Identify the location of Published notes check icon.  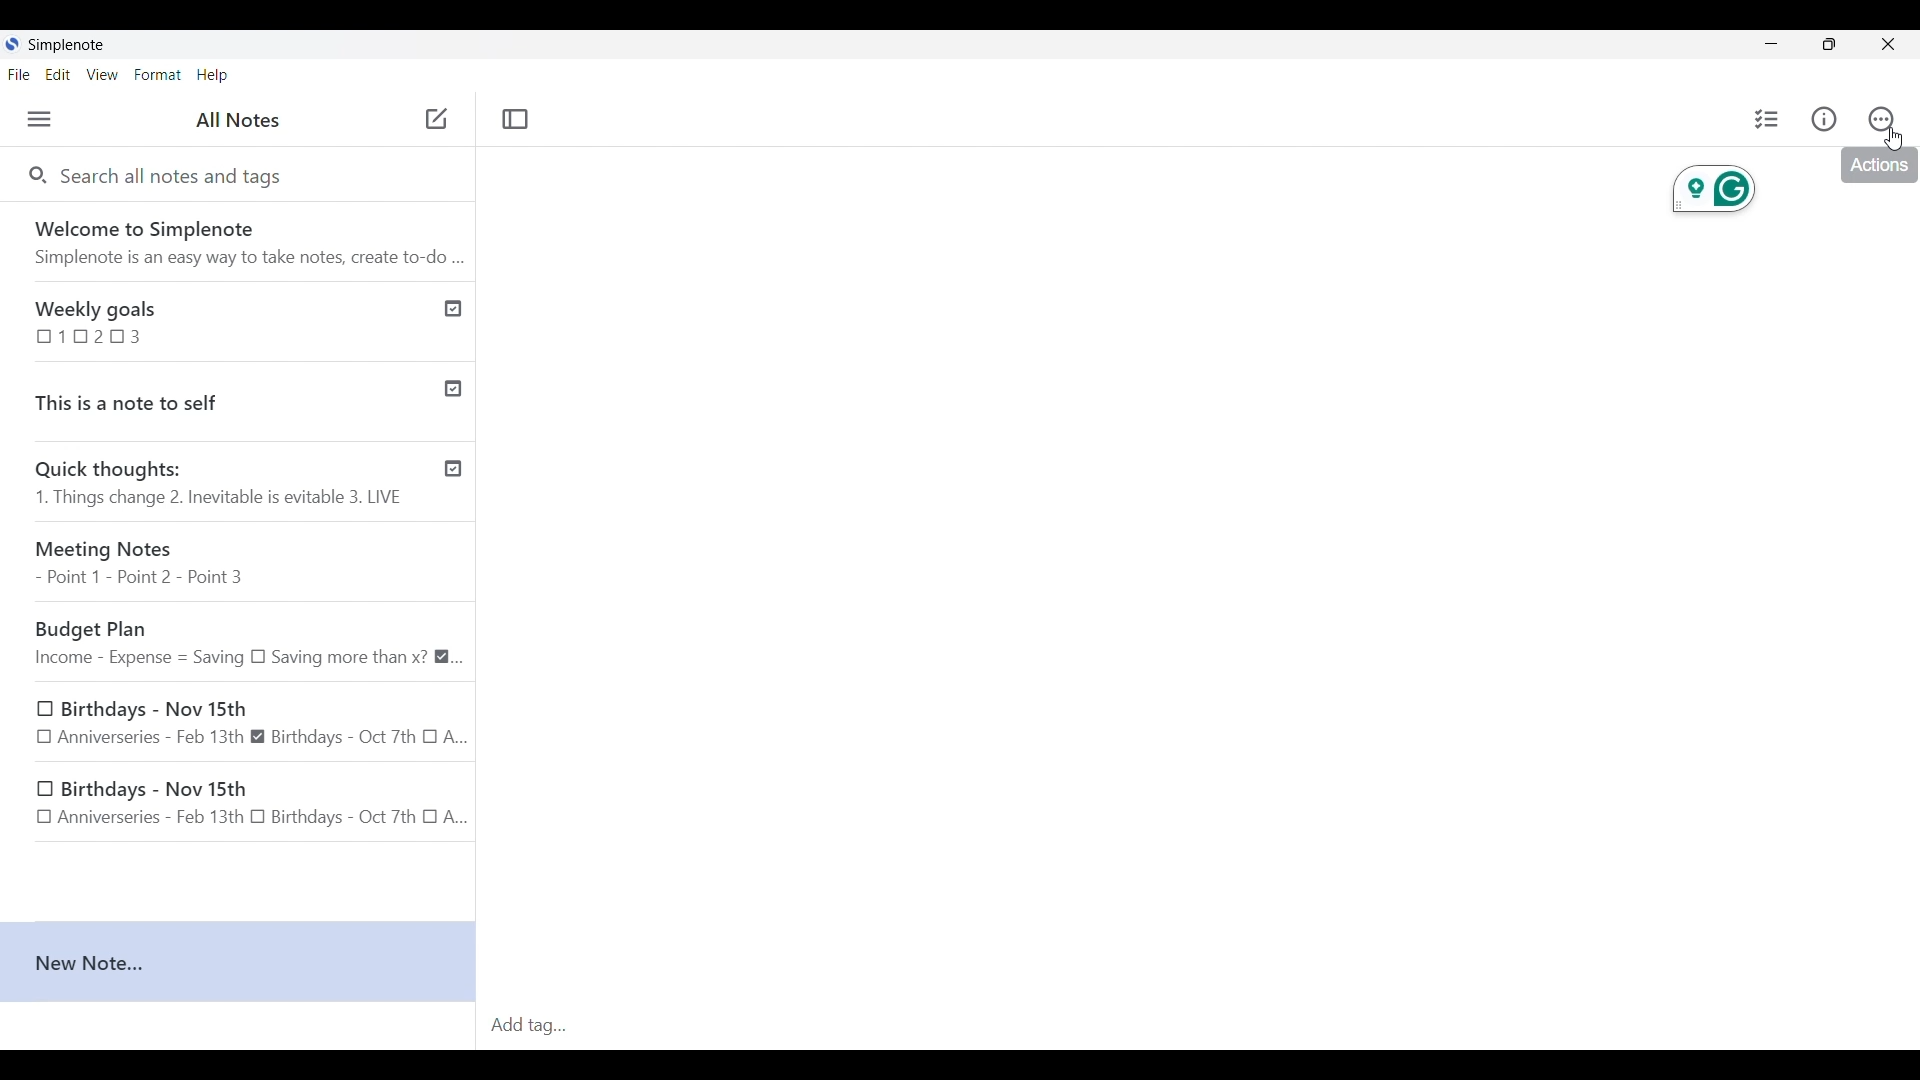
(453, 385).